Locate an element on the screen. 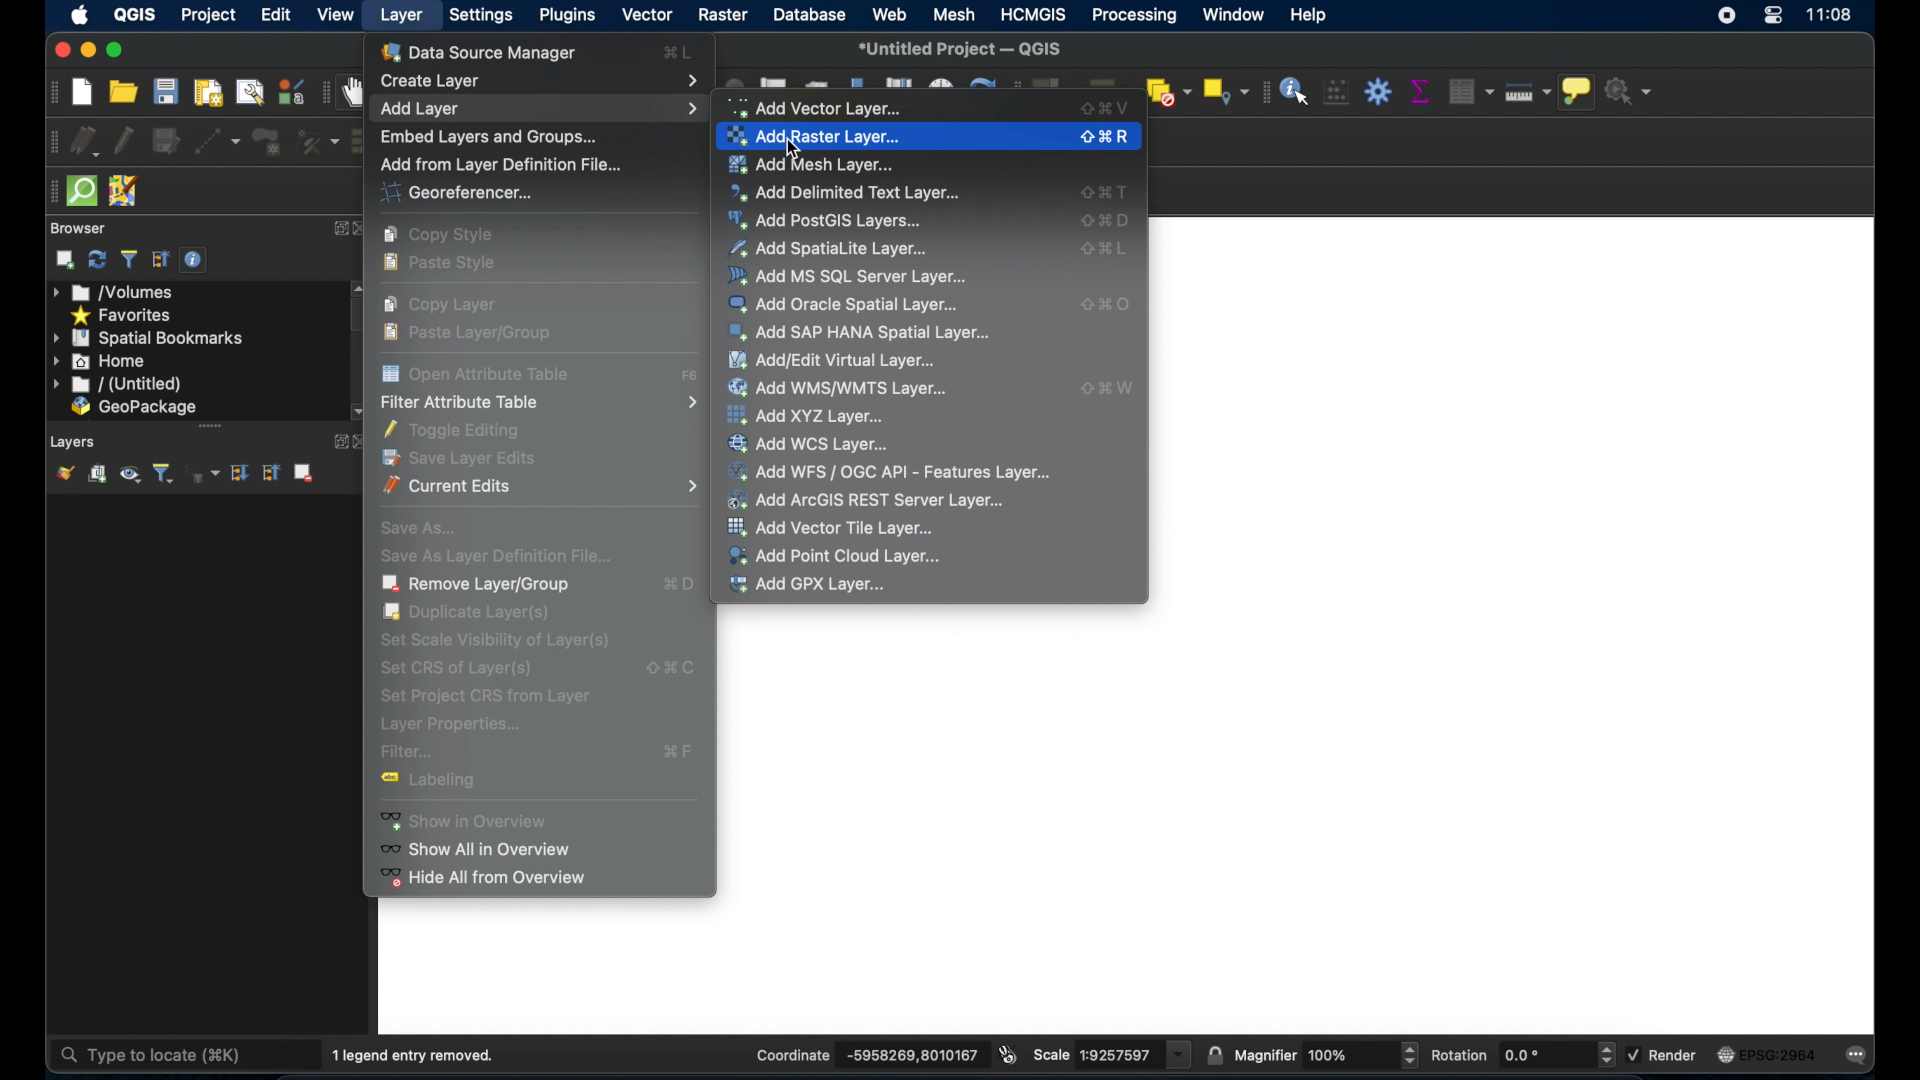 The image size is (1920, 1080). labelling is located at coordinates (440, 783).